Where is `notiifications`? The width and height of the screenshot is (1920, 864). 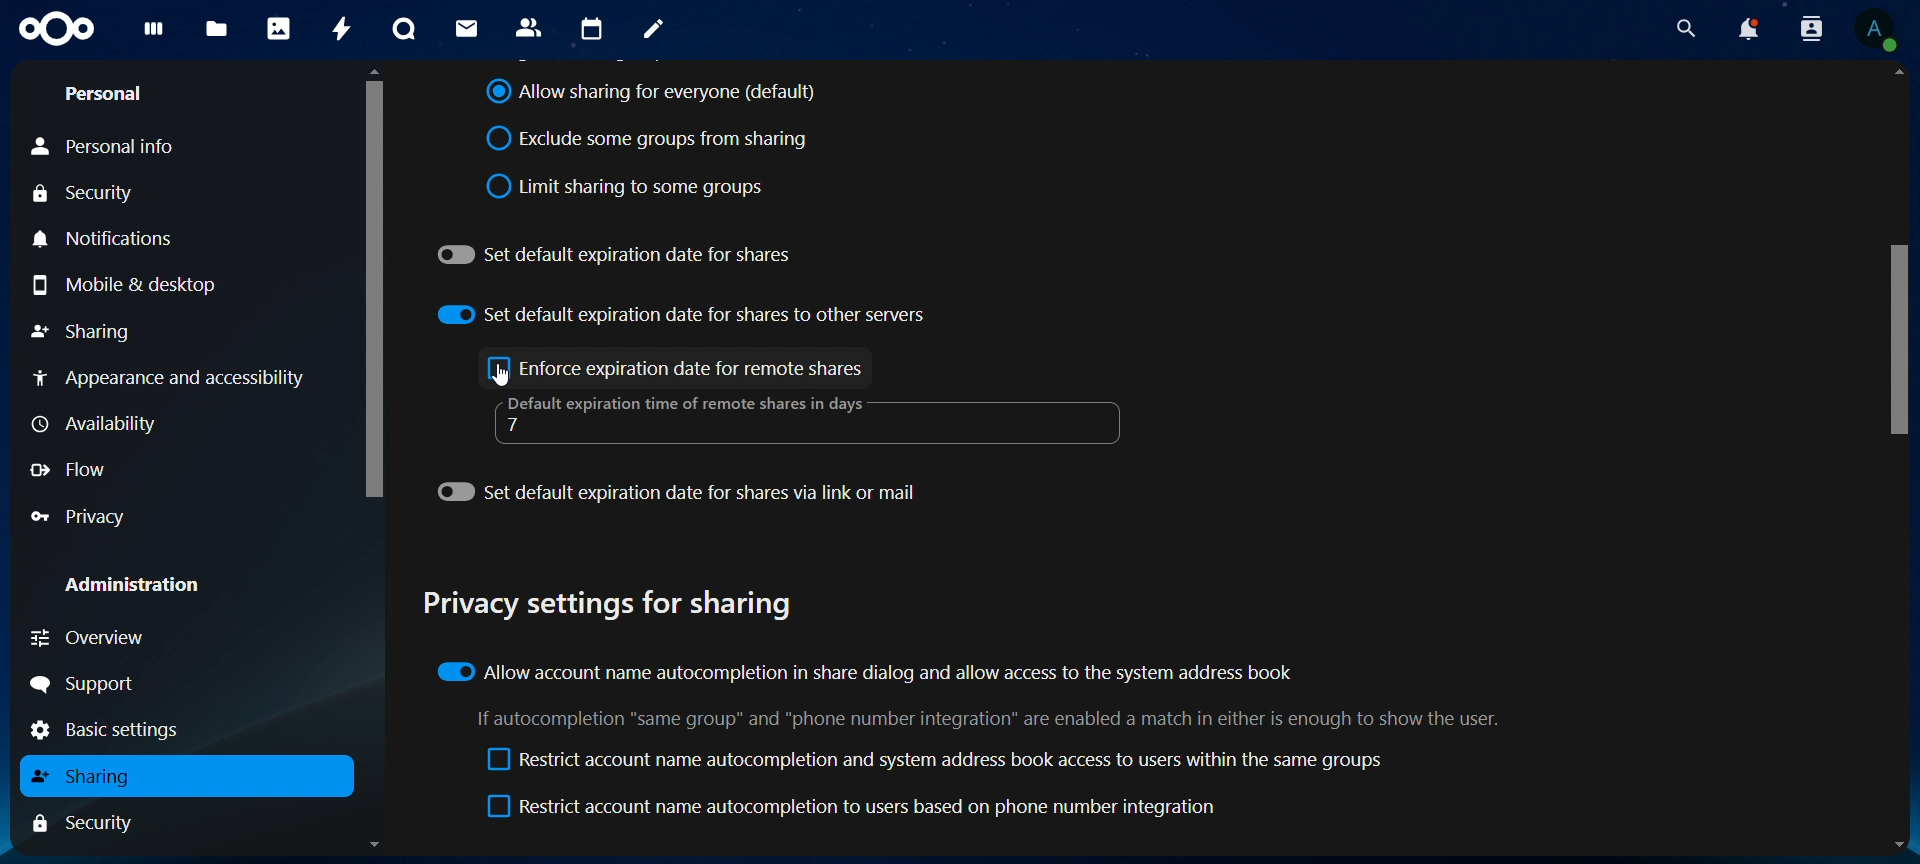
notiifications is located at coordinates (107, 237).